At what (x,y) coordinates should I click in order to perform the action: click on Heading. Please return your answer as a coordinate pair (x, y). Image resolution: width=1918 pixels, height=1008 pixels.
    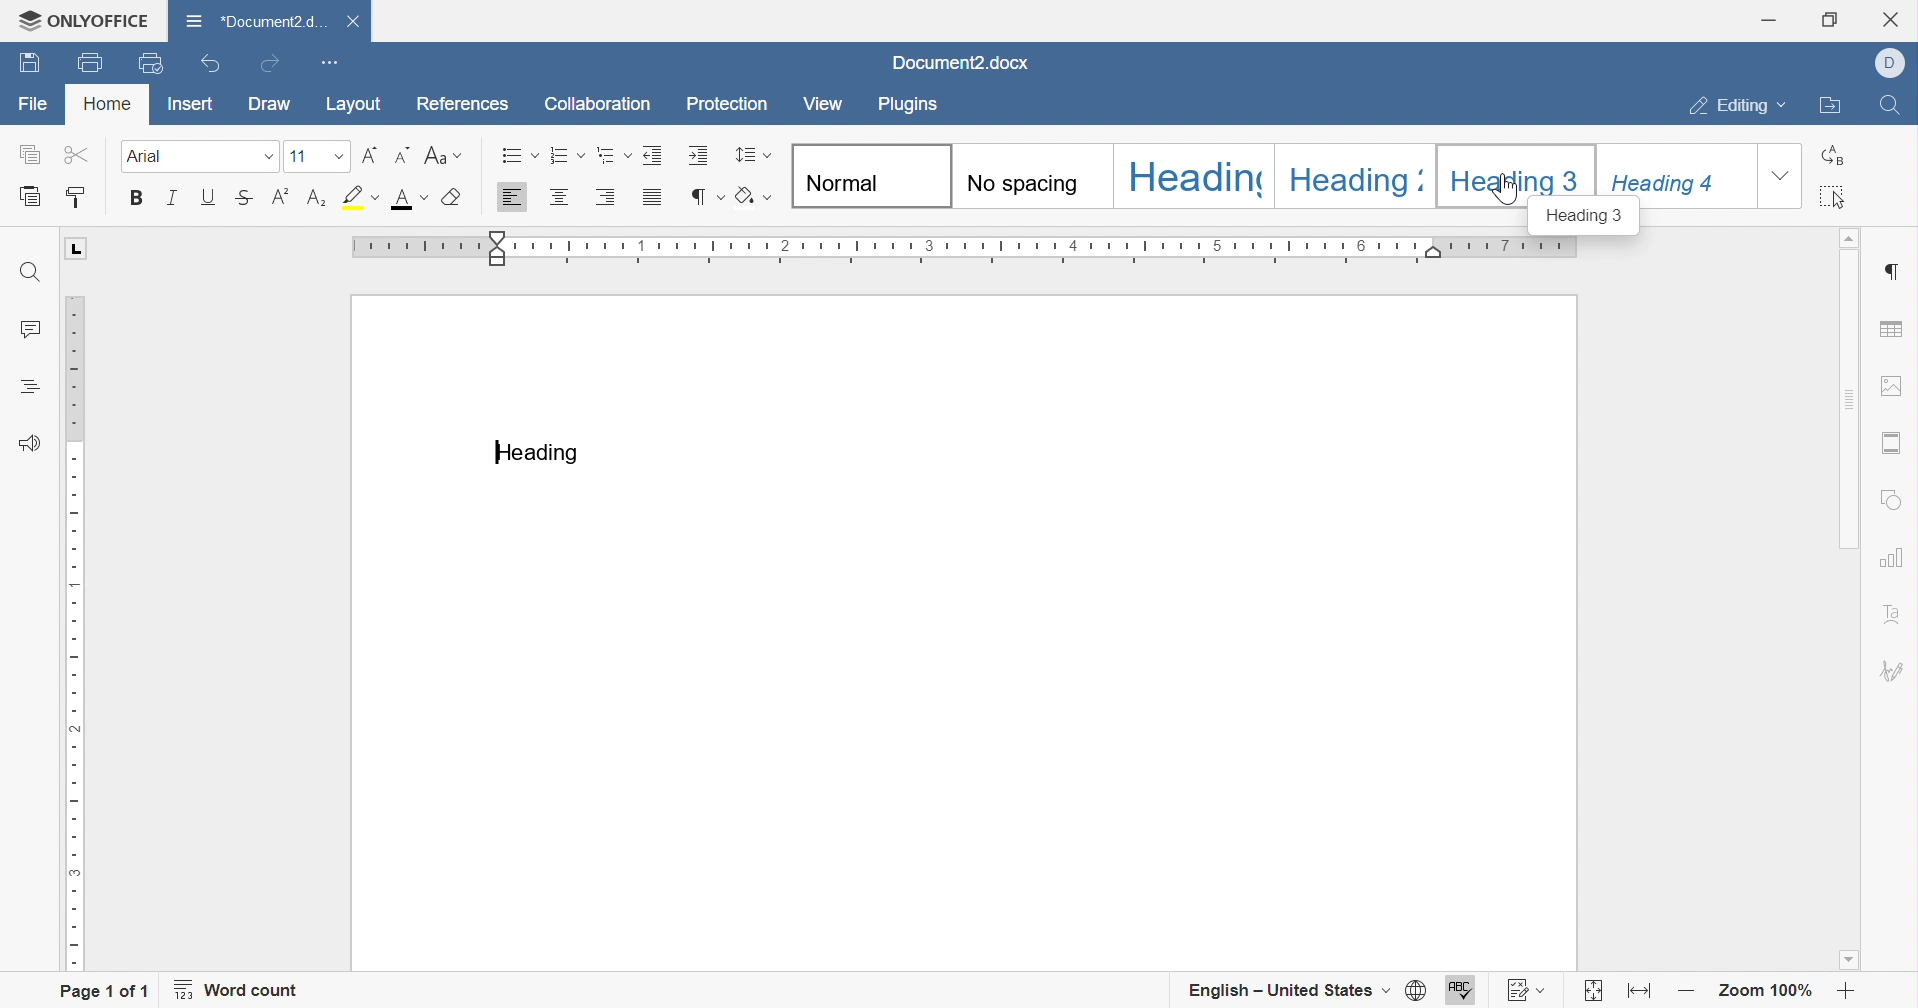
    Looking at the image, I should click on (1193, 177).